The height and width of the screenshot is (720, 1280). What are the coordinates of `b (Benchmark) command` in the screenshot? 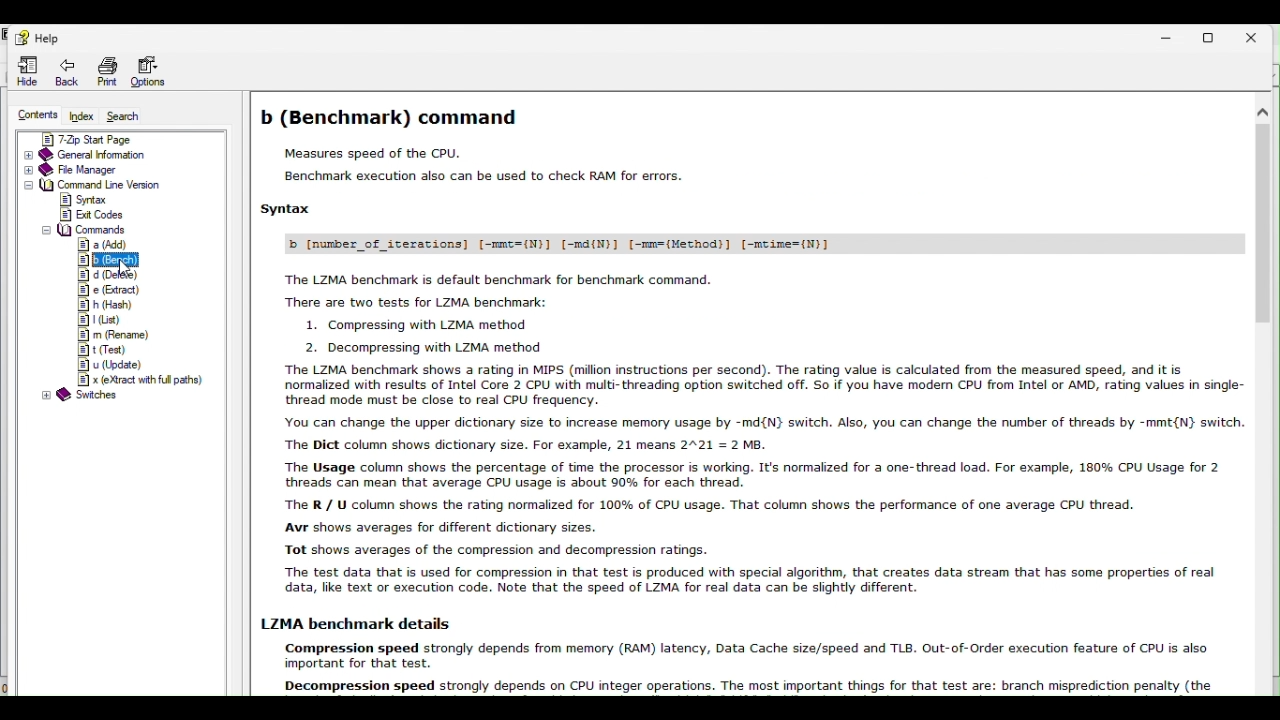 It's located at (402, 119).